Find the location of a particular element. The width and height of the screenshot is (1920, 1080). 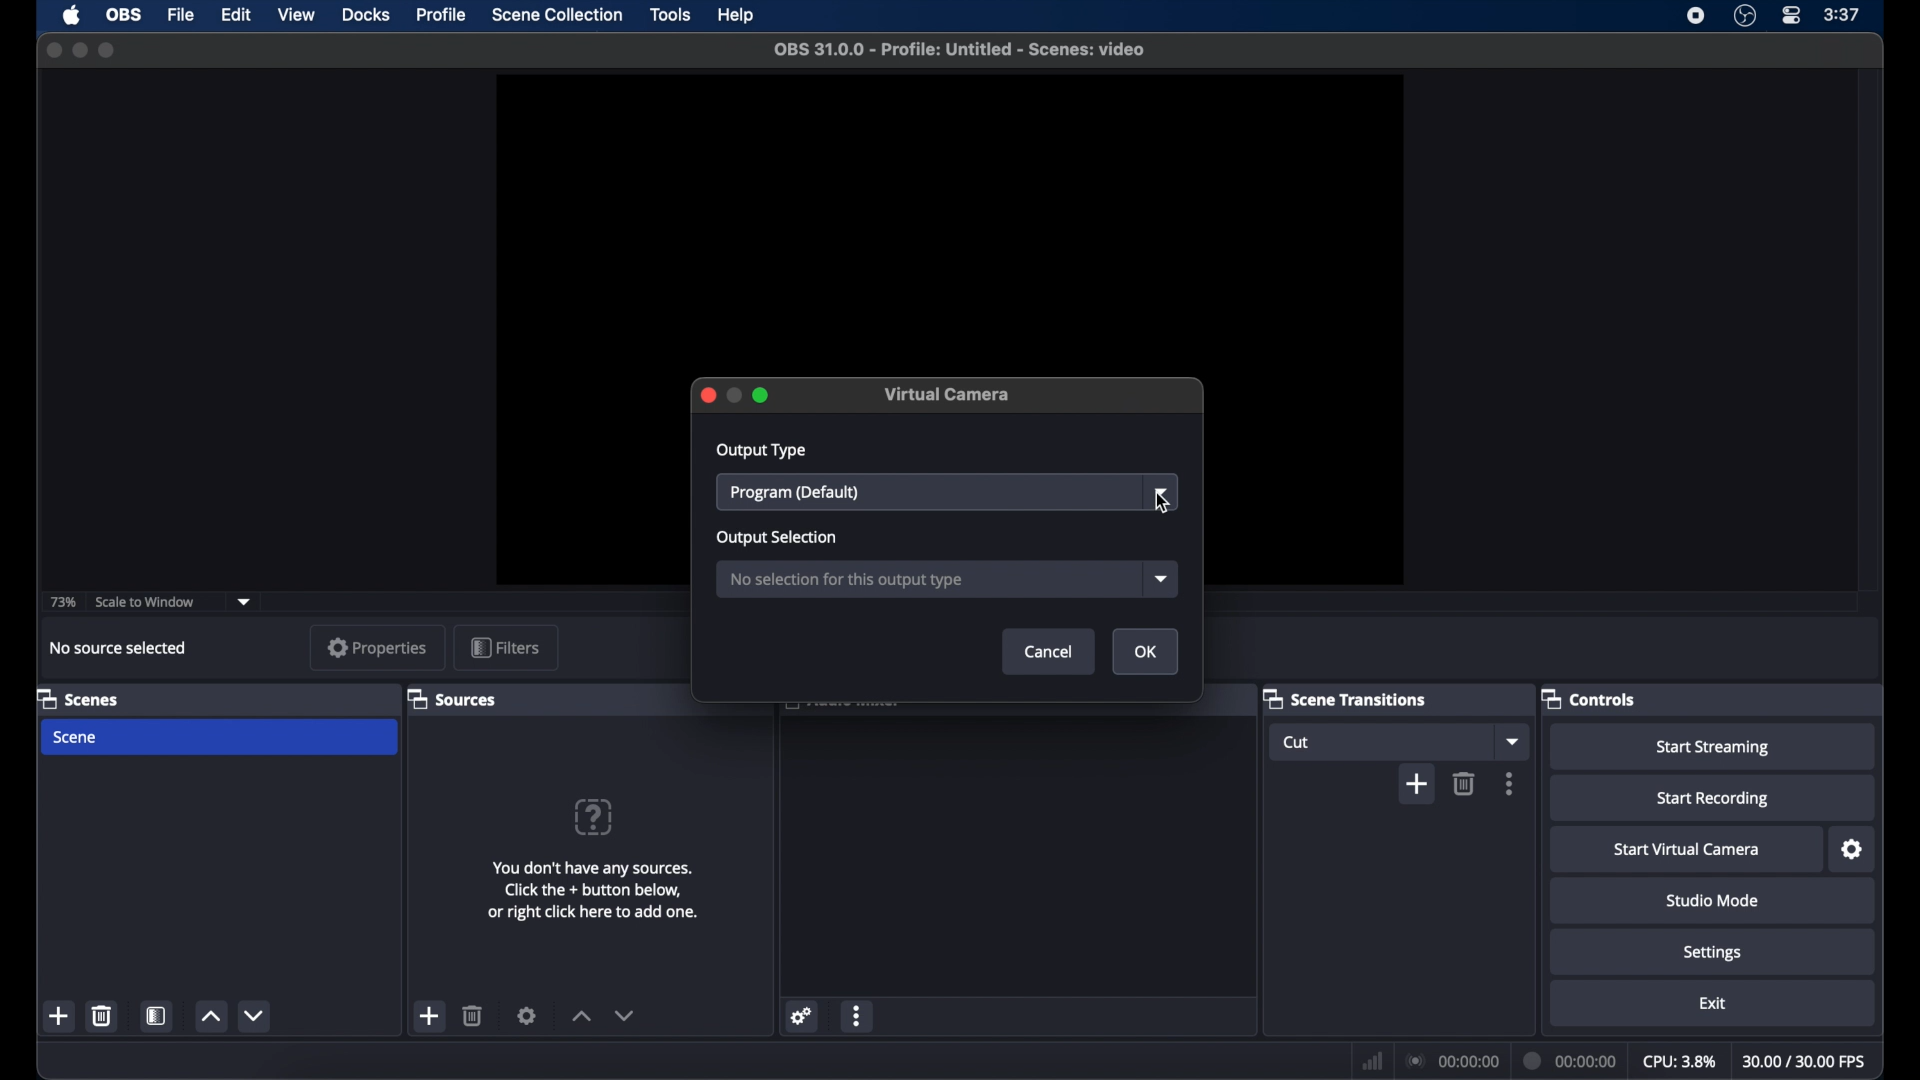

help is located at coordinates (734, 17).